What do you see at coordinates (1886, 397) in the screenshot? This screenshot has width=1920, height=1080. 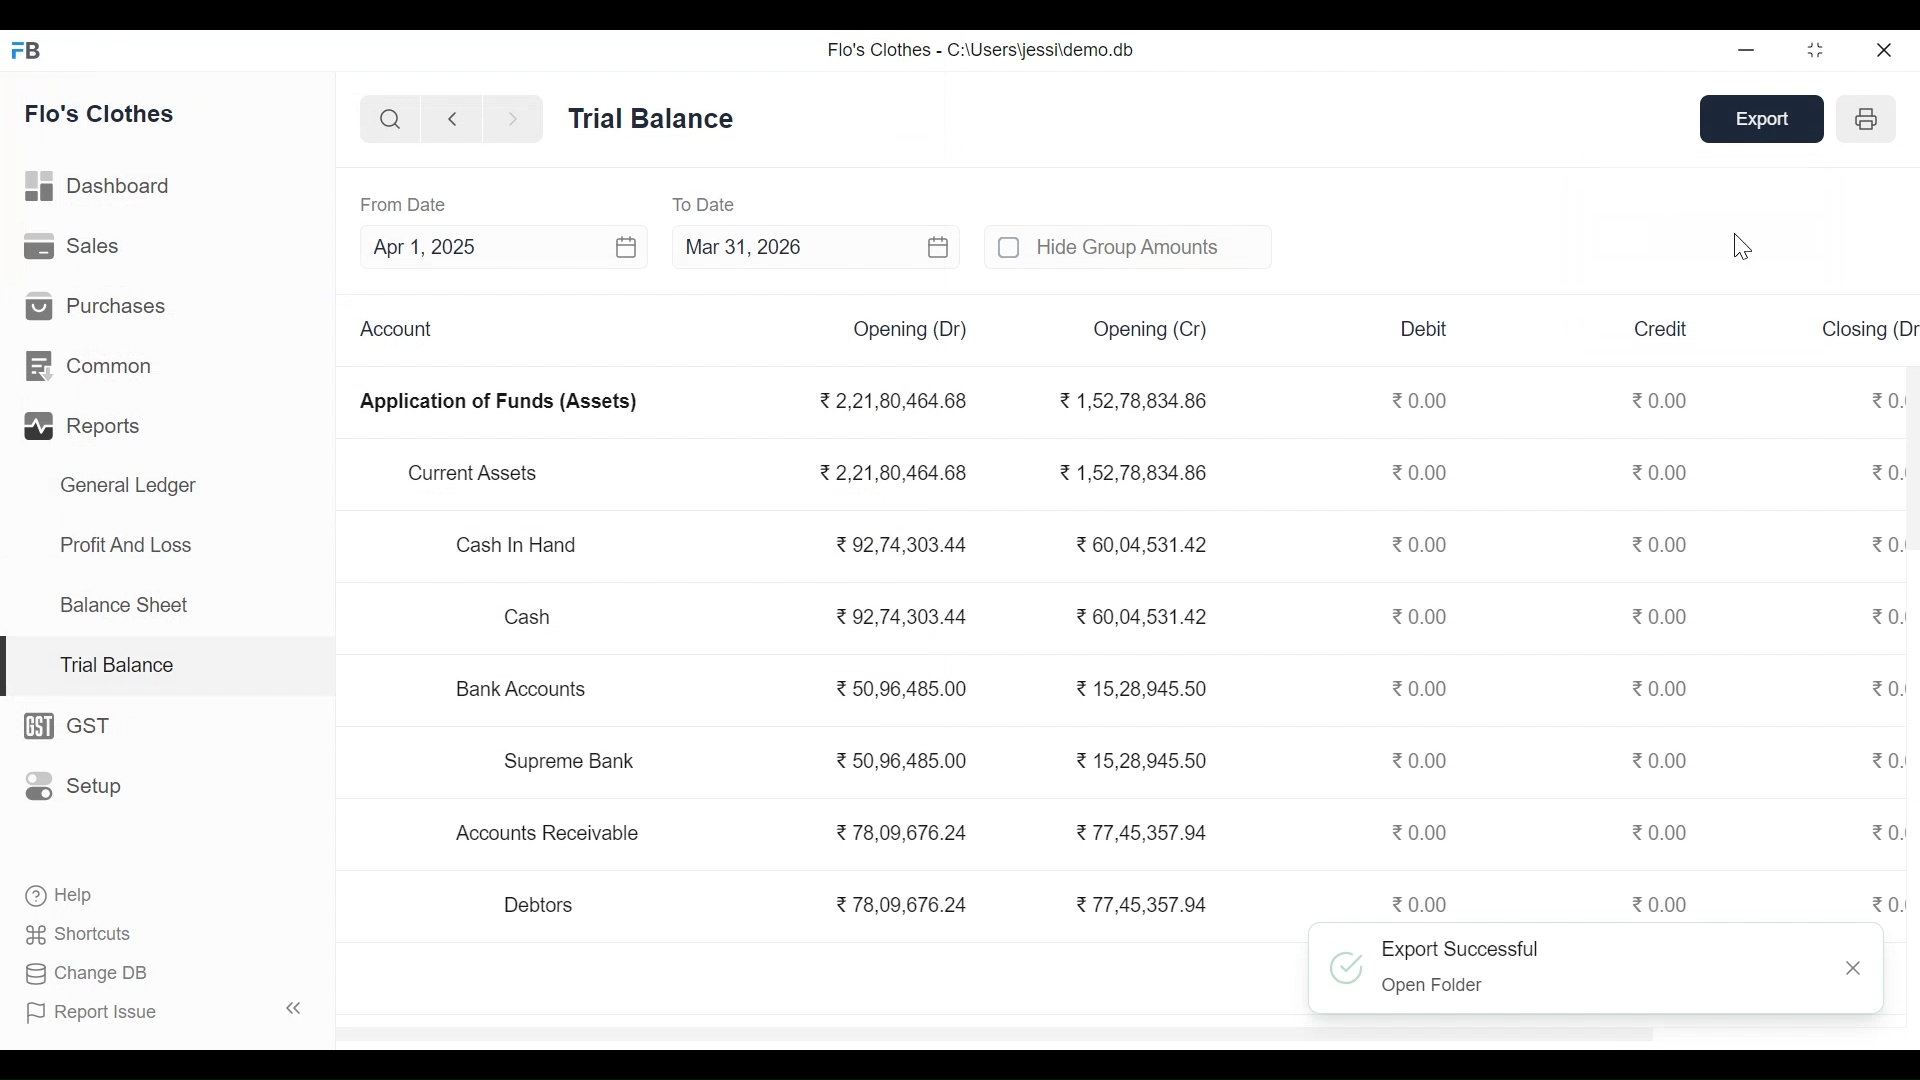 I see `"0.00` at bounding box center [1886, 397].